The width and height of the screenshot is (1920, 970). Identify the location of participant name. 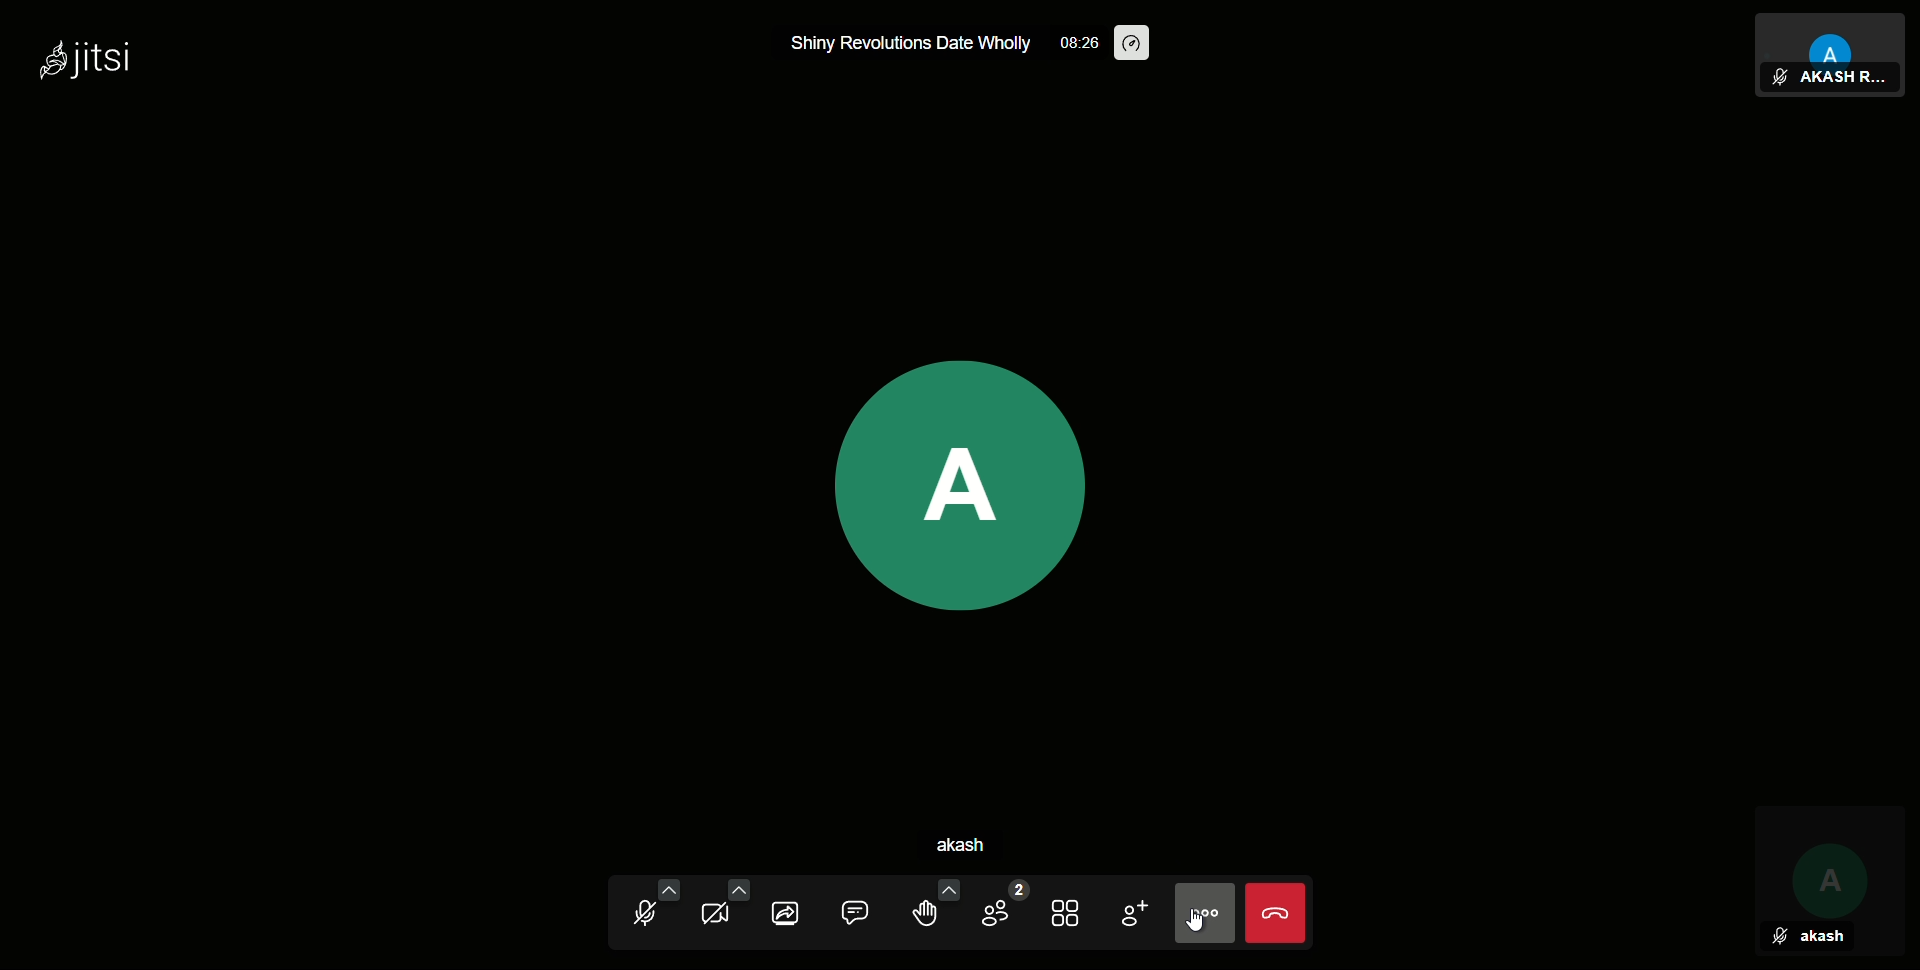
(1840, 79).